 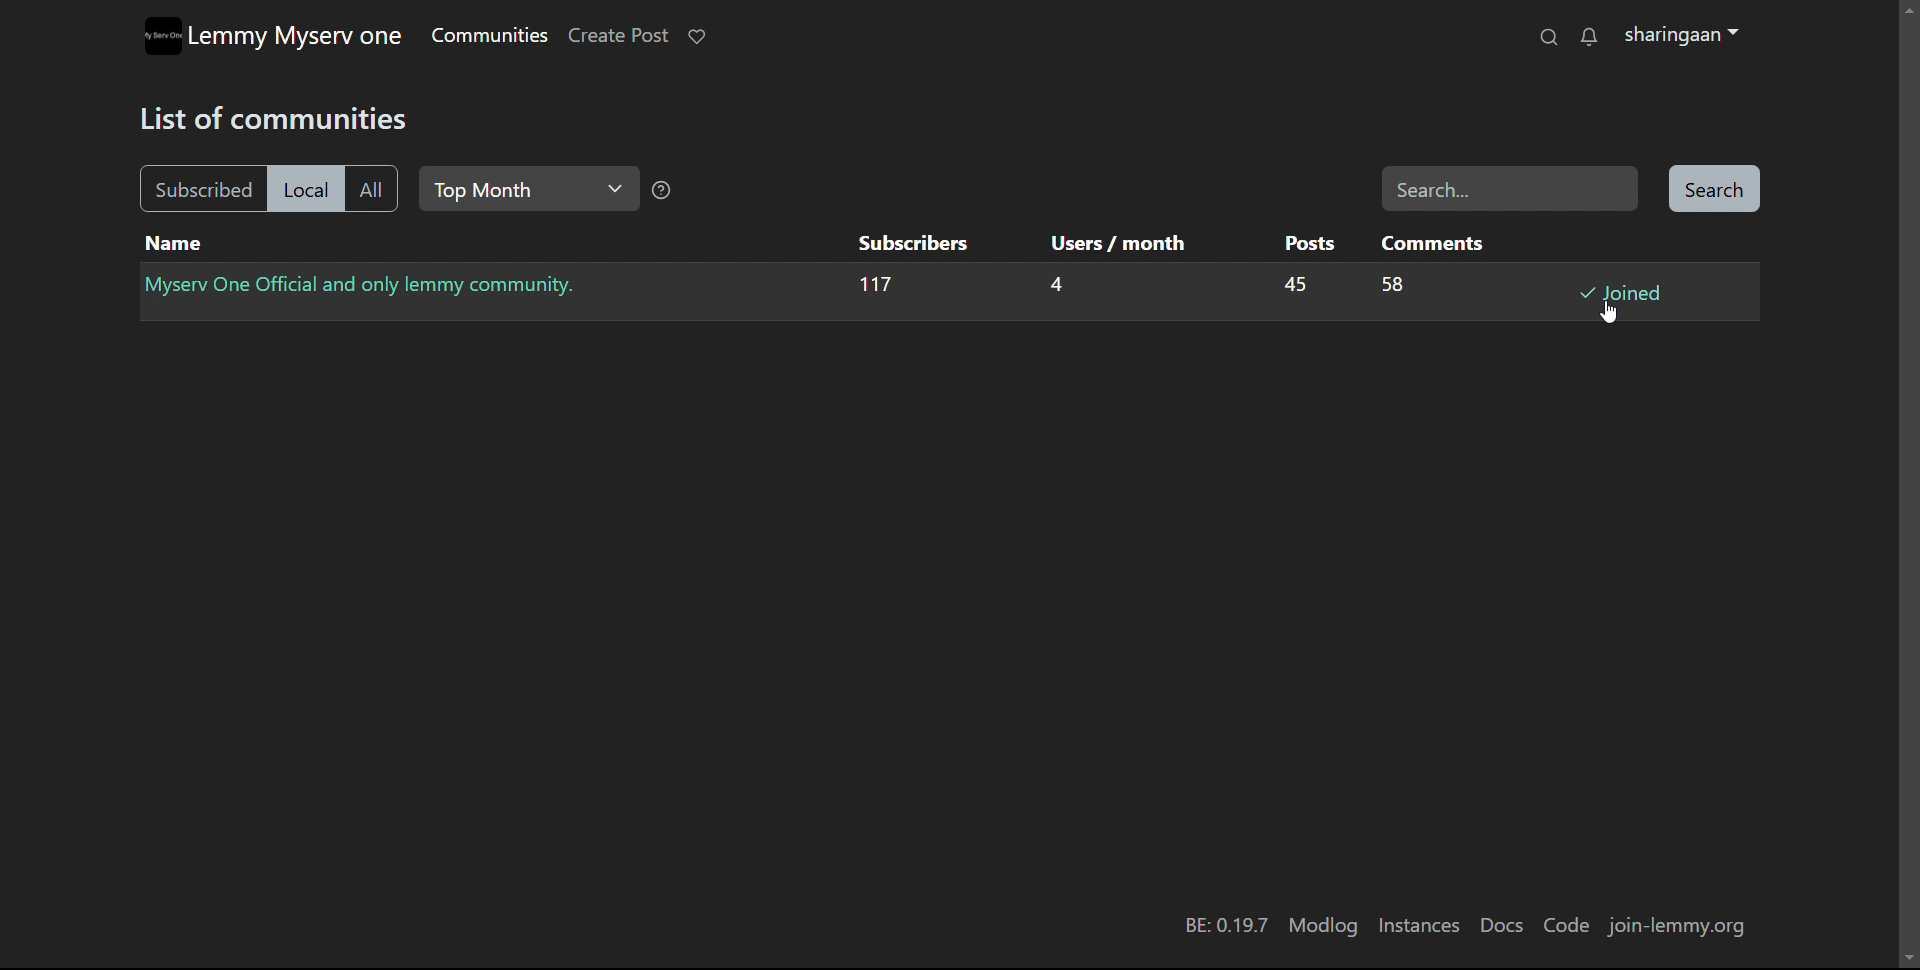 What do you see at coordinates (1588, 38) in the screenshot?
I see `unread messages` at bounding box center [1588, 38].